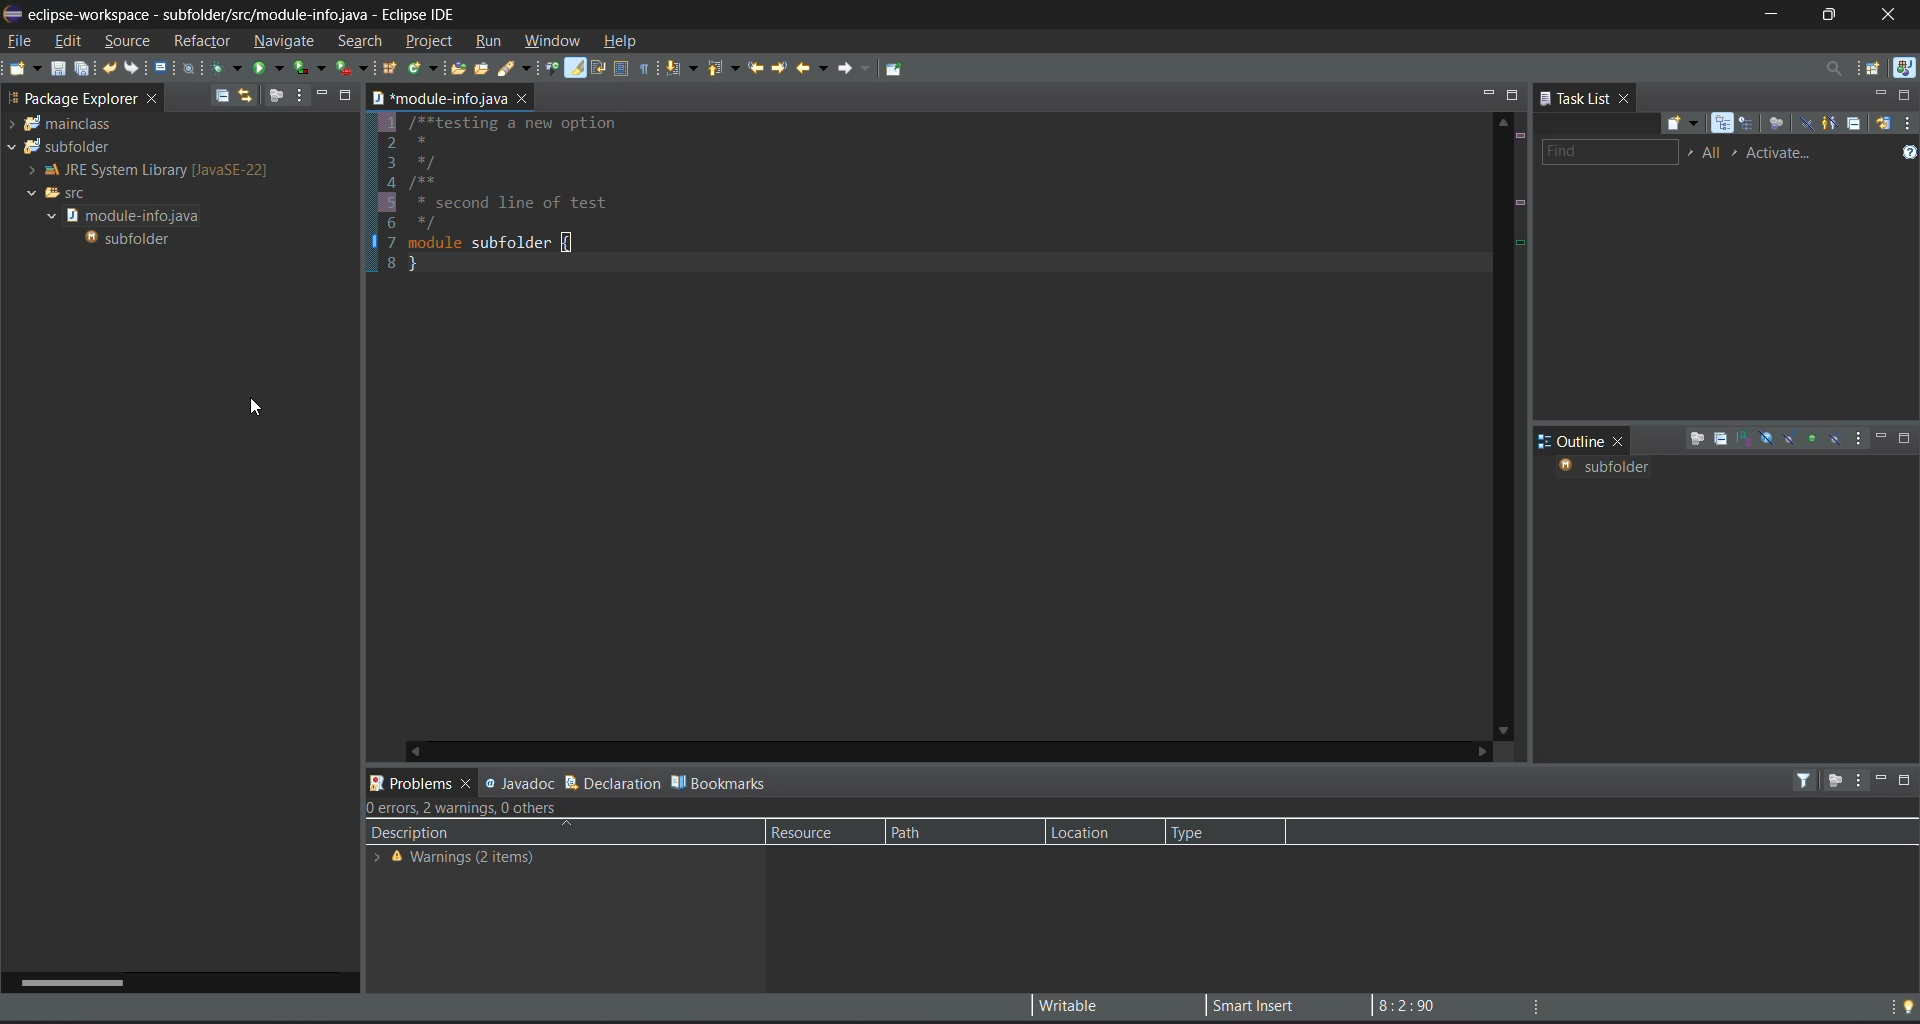  What do you see at coordinates (1773, 13) in the screenshot?
I see `minimize` at bounding box center [1773, 13].